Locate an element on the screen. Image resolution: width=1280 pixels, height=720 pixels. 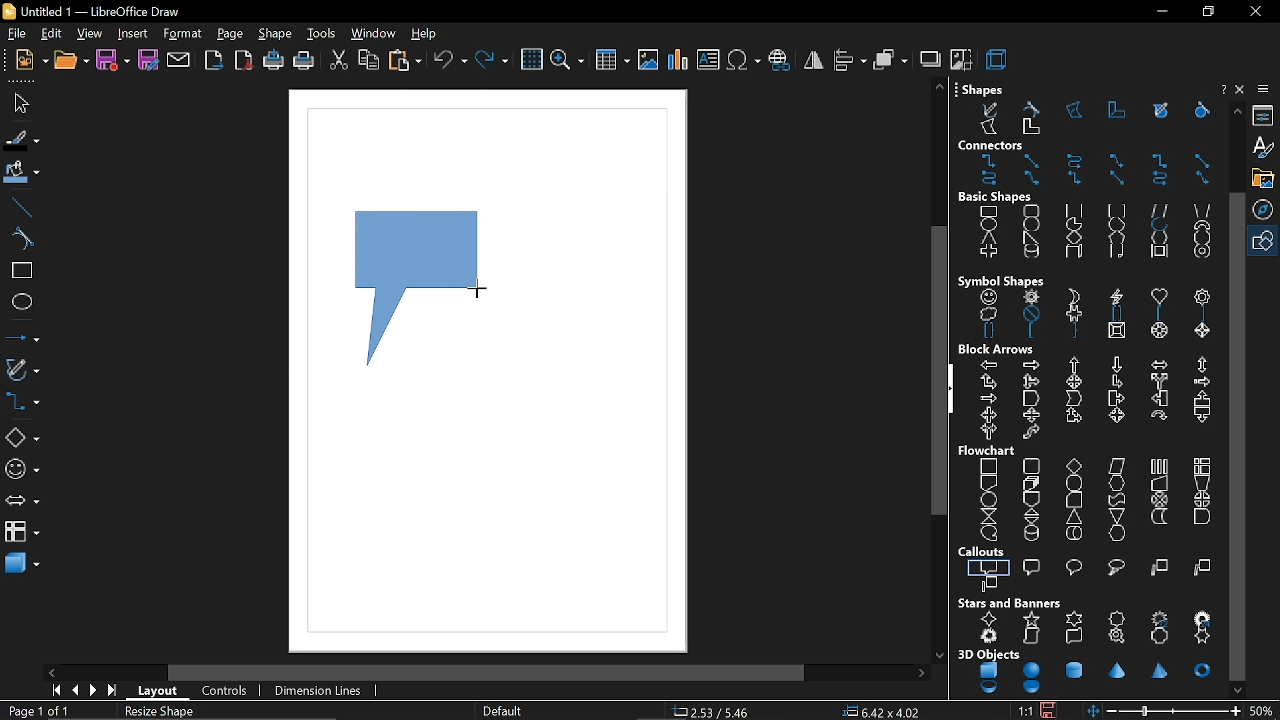
4 way arrow is located at coordinates (1074, 382).